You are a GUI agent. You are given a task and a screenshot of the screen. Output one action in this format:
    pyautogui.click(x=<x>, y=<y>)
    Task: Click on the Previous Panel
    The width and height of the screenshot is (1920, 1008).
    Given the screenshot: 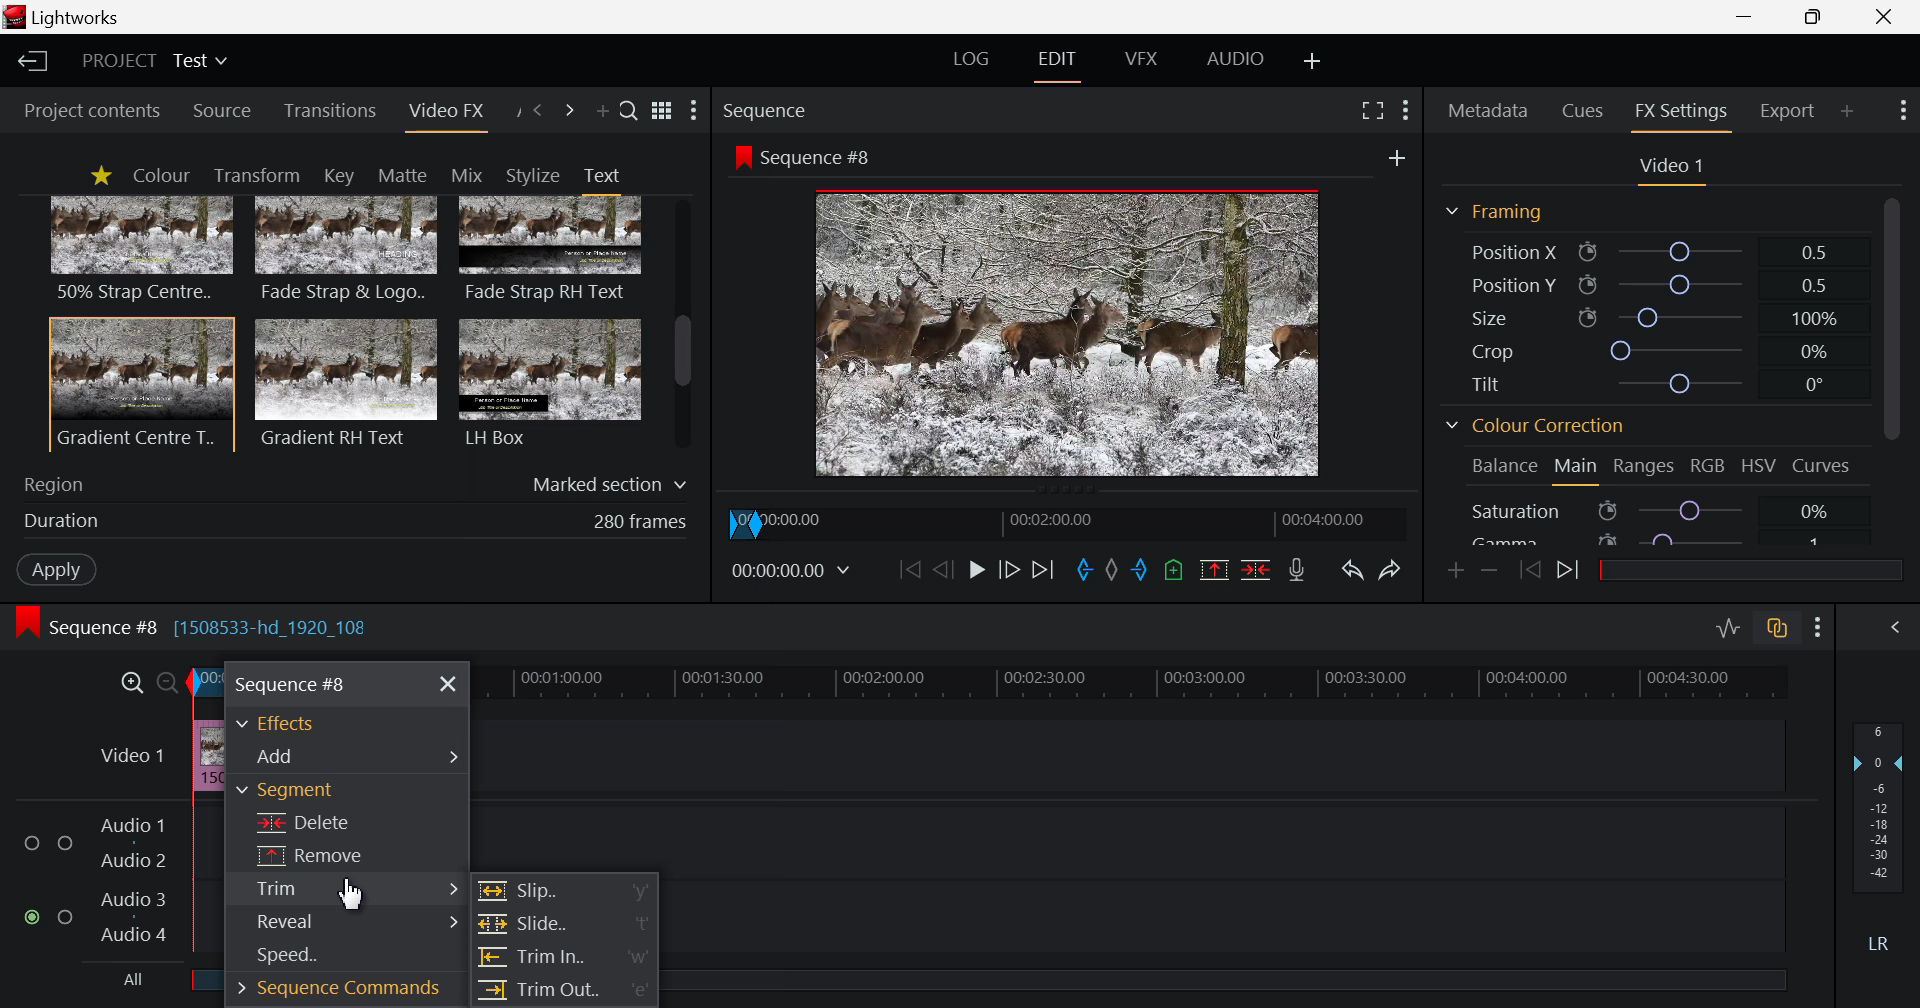 What is the action you would take?
    pyautogui.click(x=538, y=109)
    